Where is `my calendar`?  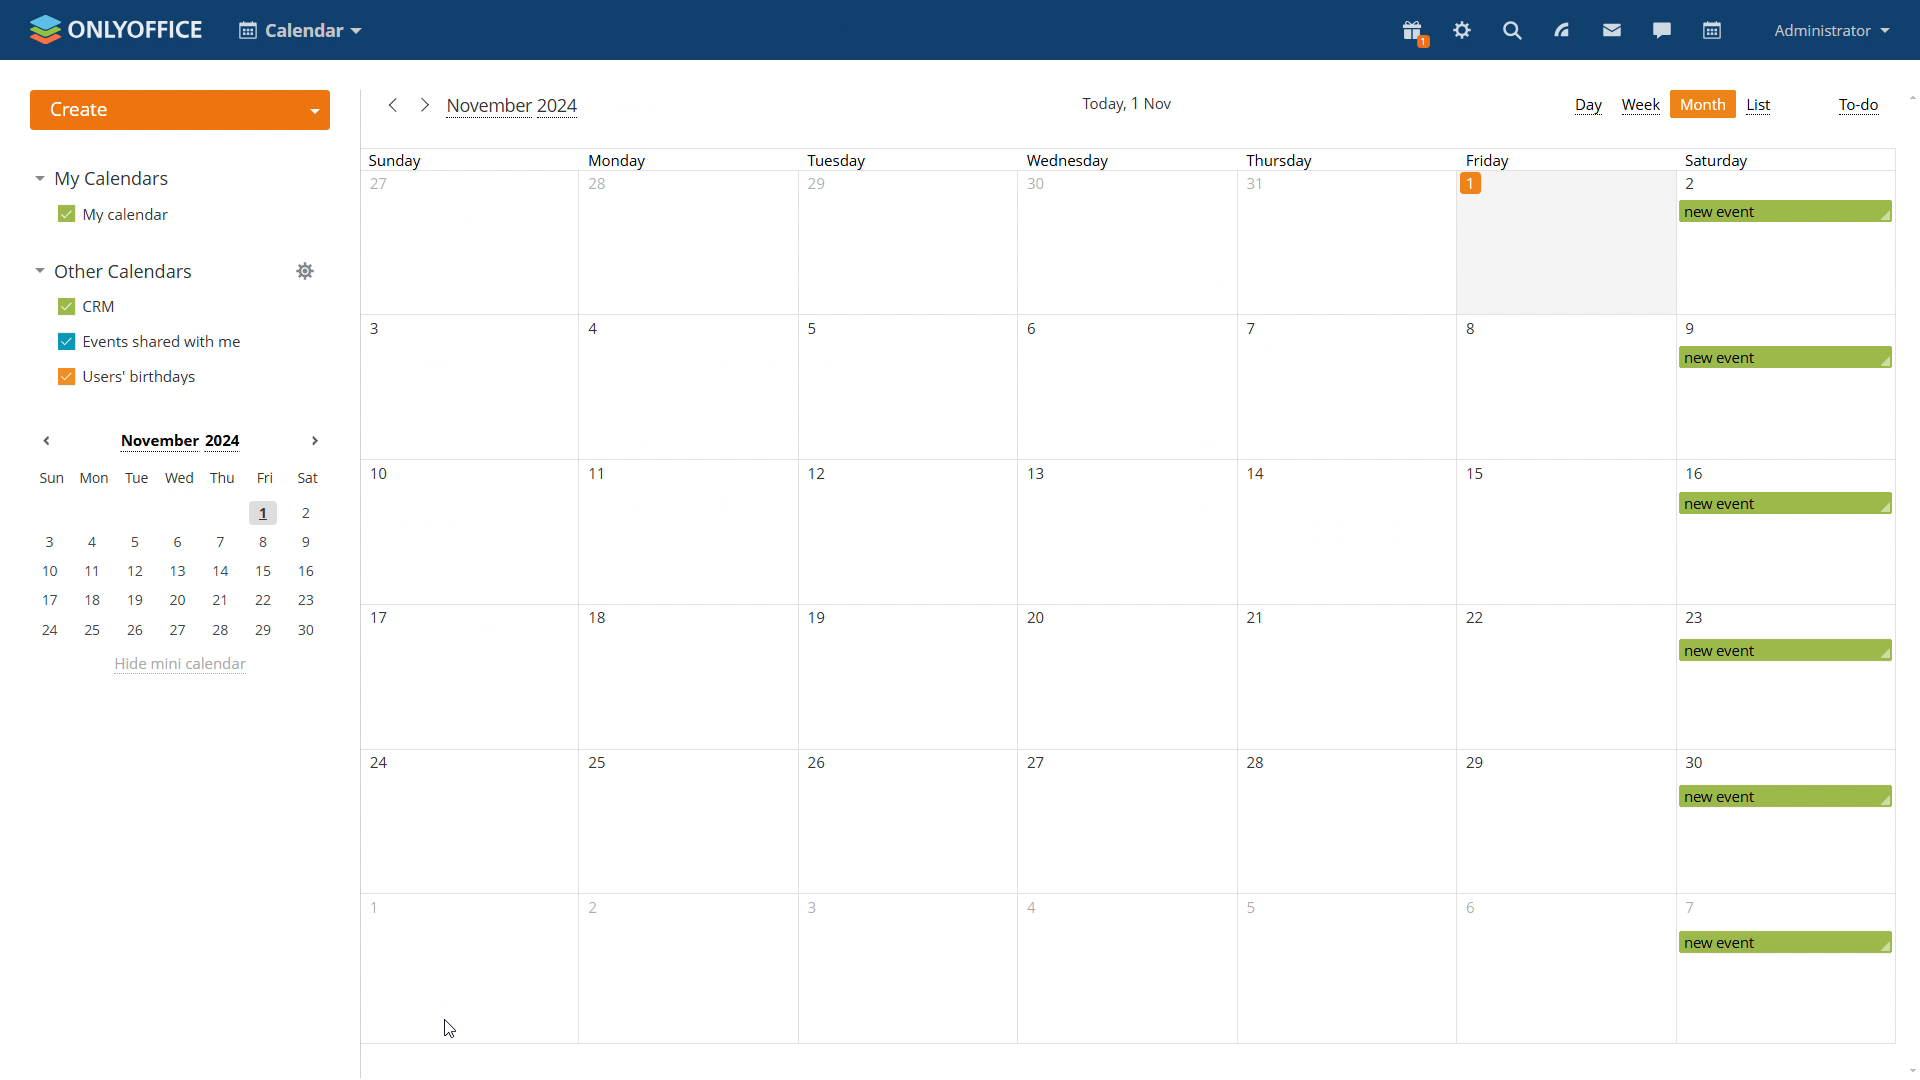 my calendar is located at coordinates (113, 213).